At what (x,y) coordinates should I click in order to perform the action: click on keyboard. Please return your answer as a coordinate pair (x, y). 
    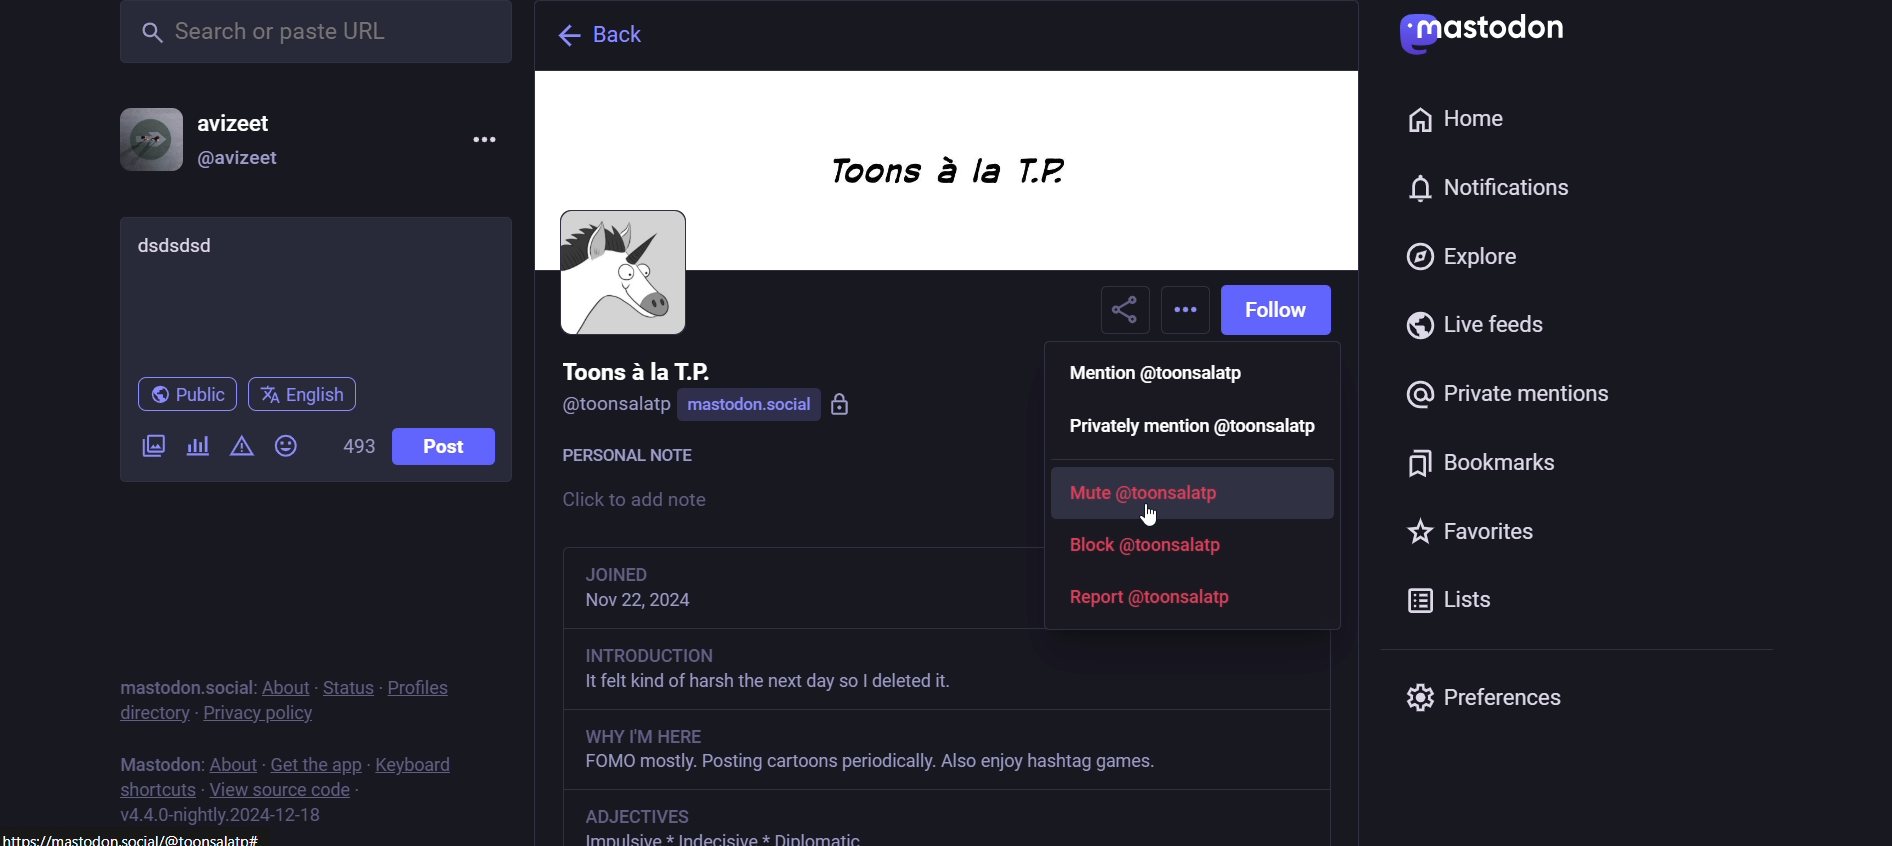
    Looking at the image, I should click on (426, 763).